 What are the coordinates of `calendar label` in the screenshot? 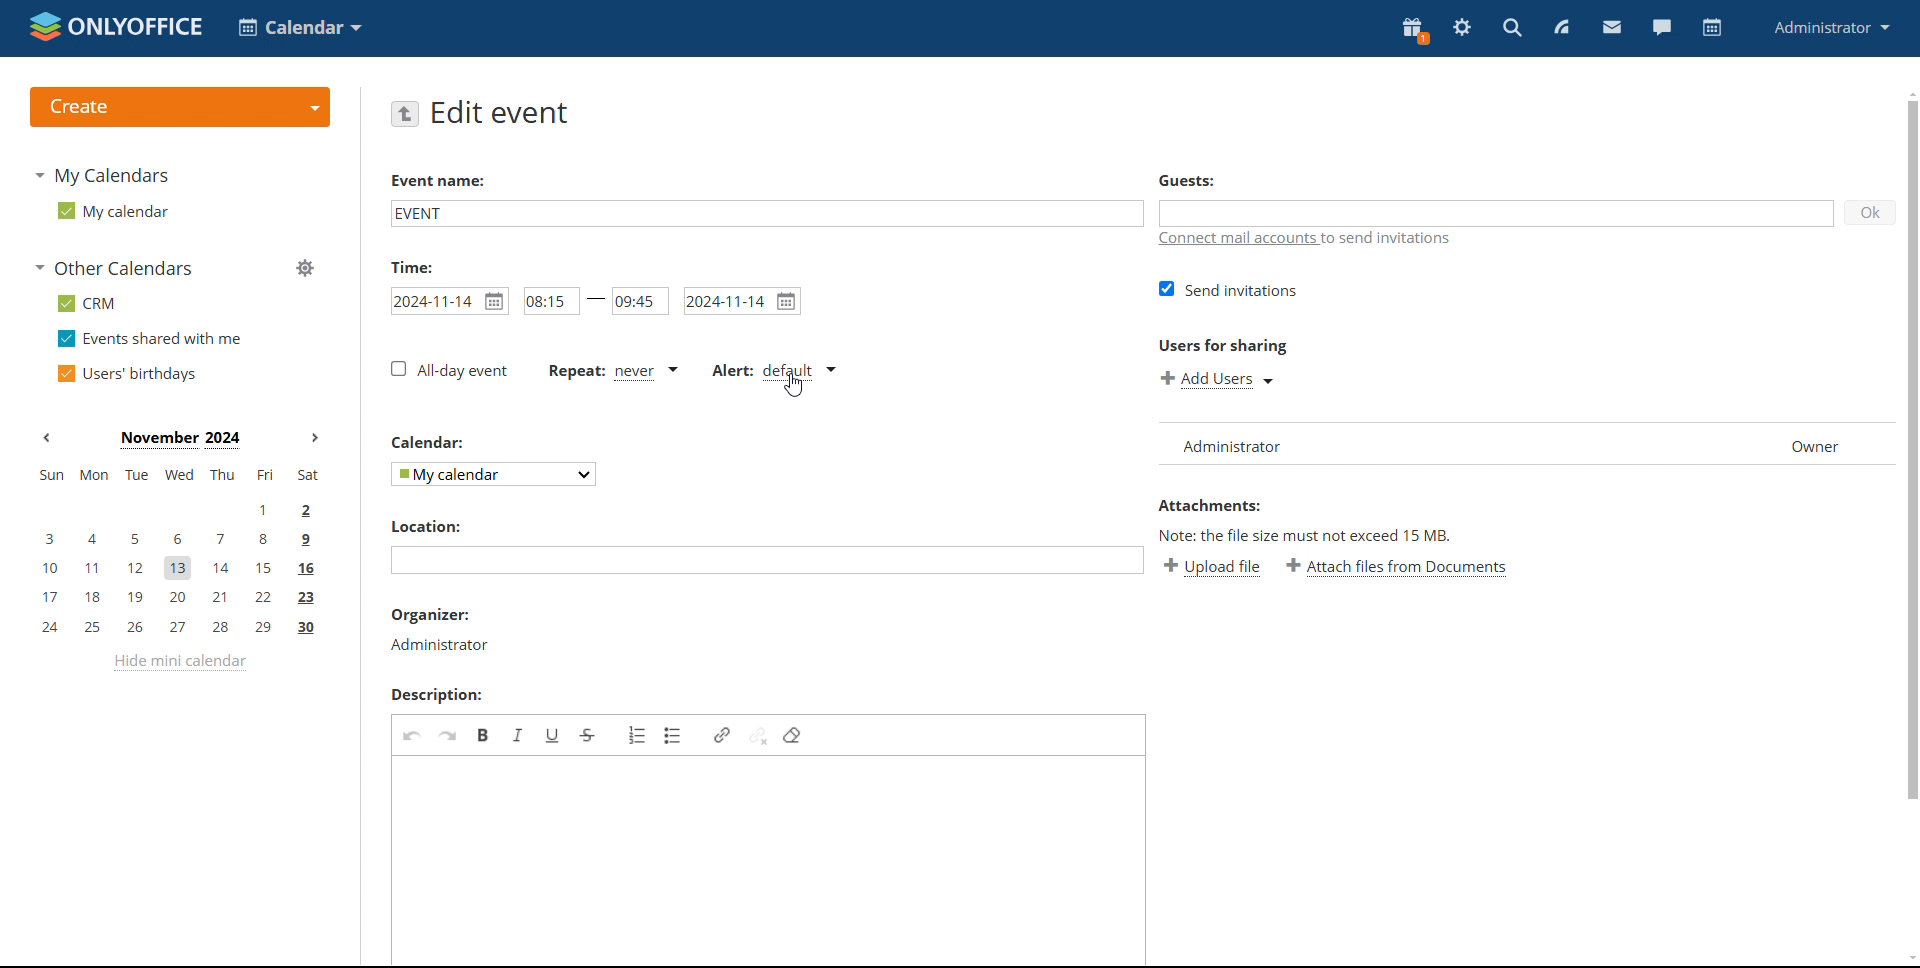 It's located at (433, 443).